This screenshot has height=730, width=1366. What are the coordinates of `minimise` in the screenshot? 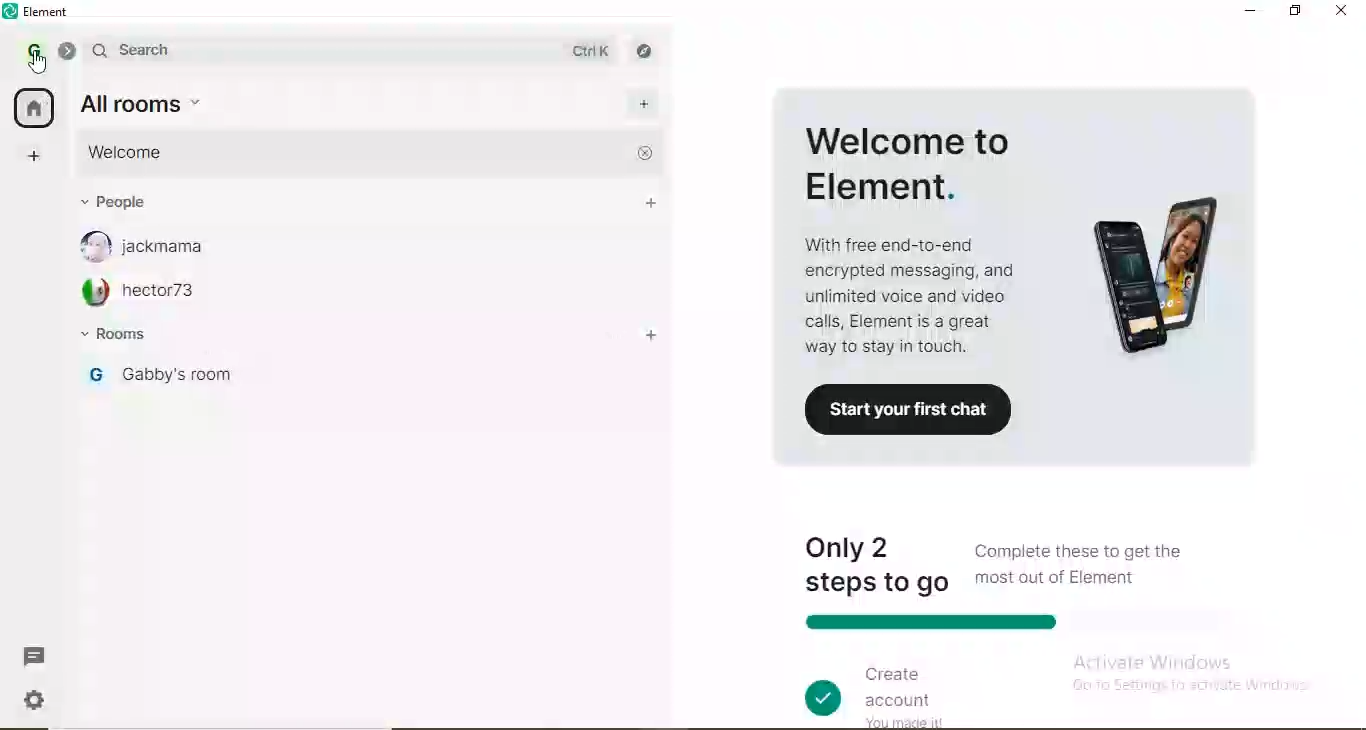 It's located at (1252, 13).